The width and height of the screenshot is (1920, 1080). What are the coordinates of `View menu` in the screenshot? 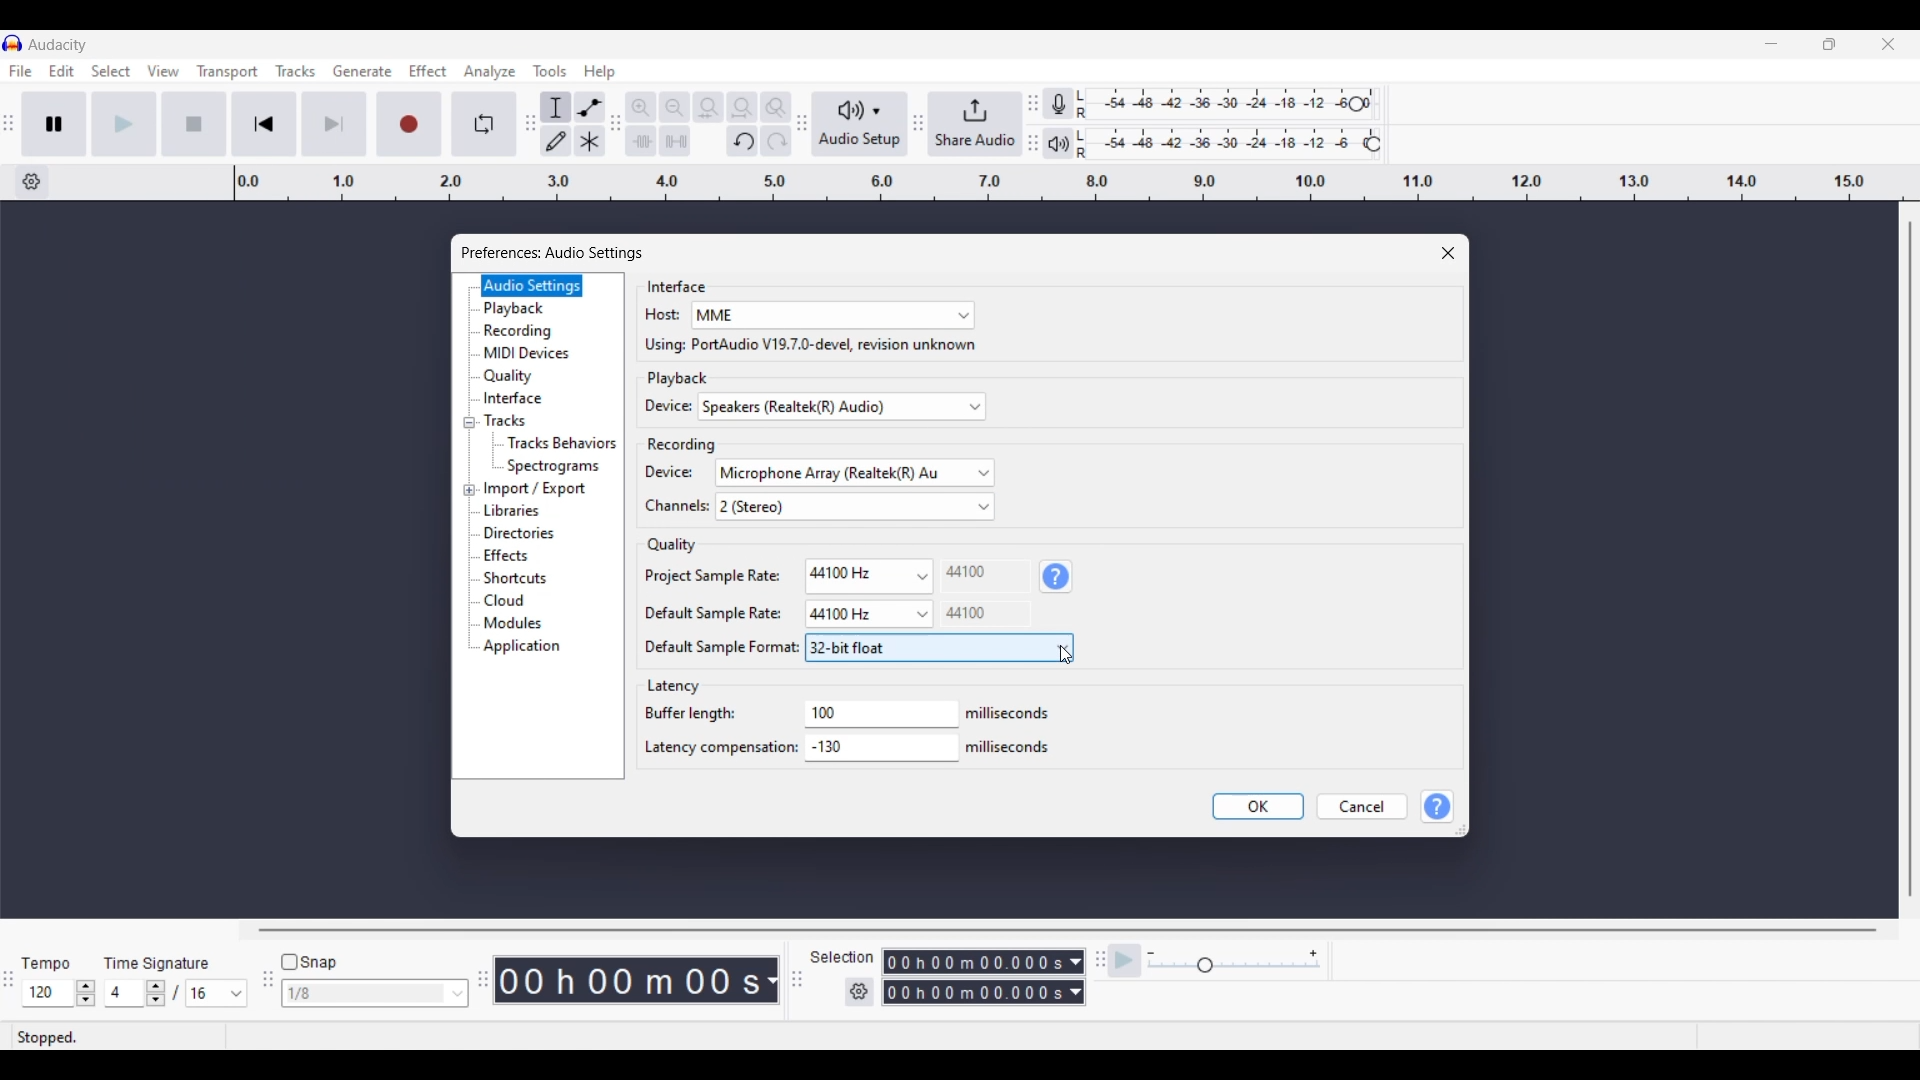 It's located at (163, 71).